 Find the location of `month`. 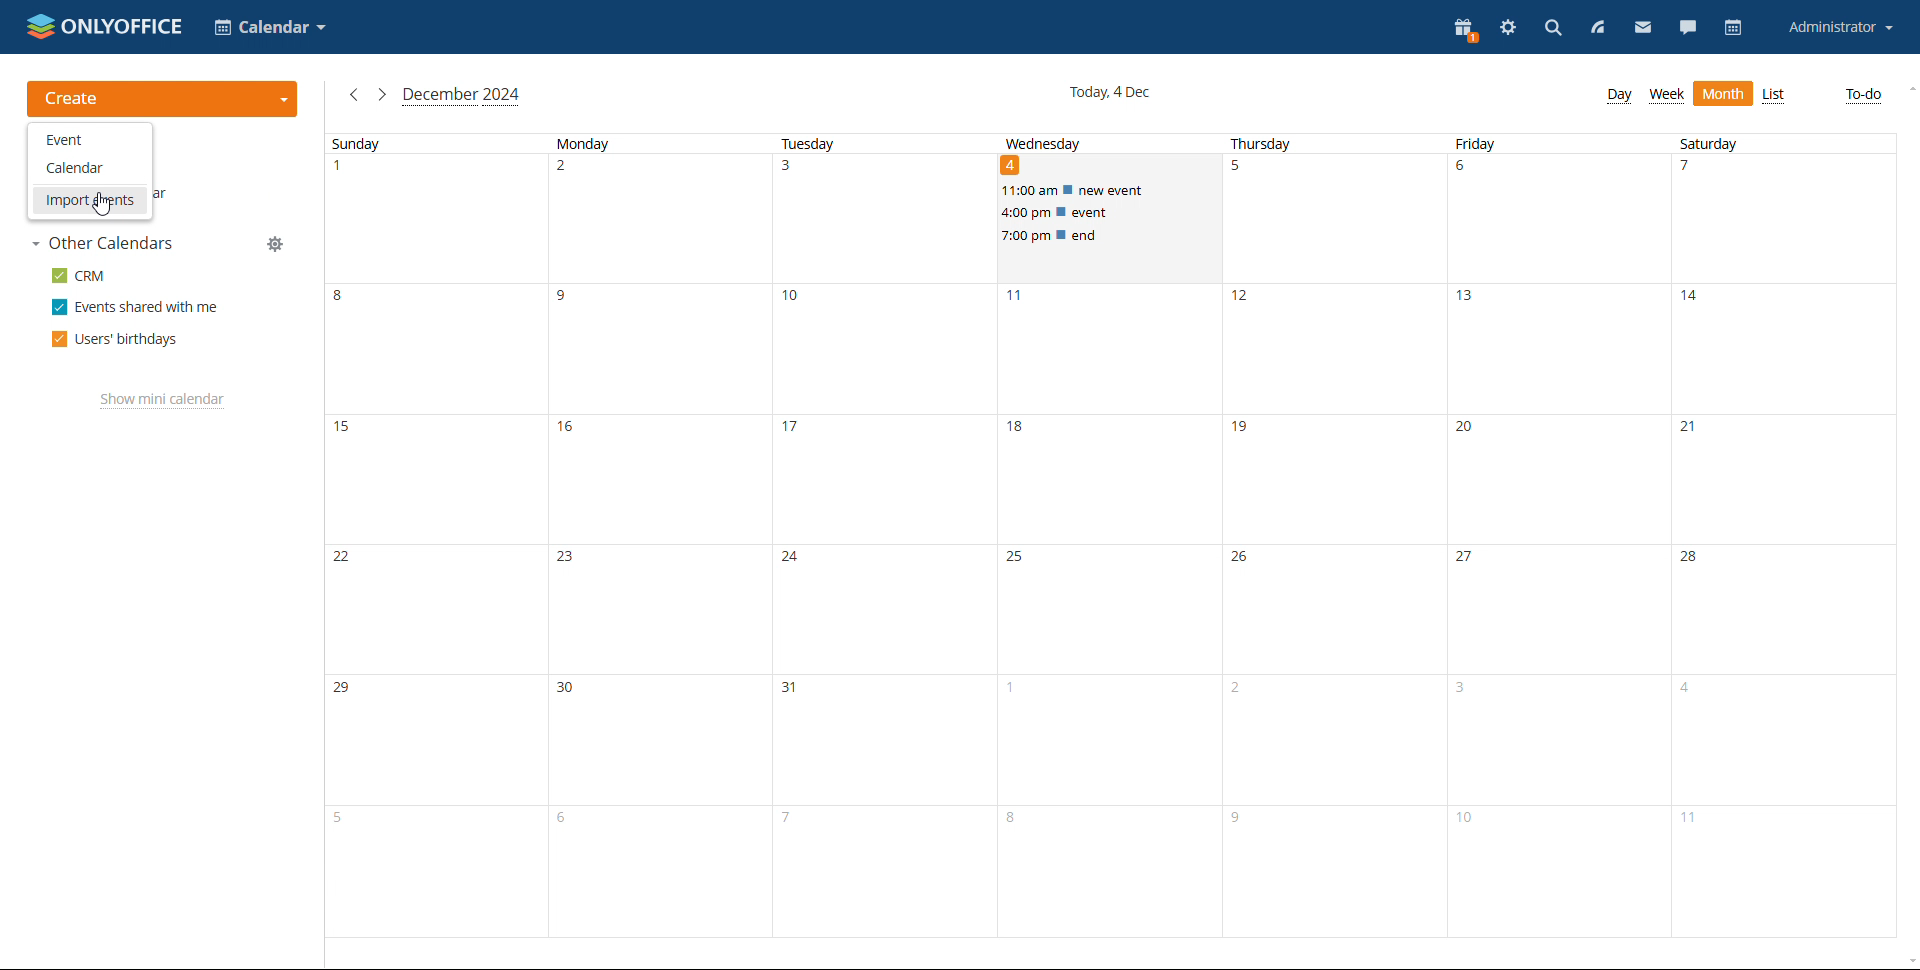

month is located at coordinates (1723, 94).